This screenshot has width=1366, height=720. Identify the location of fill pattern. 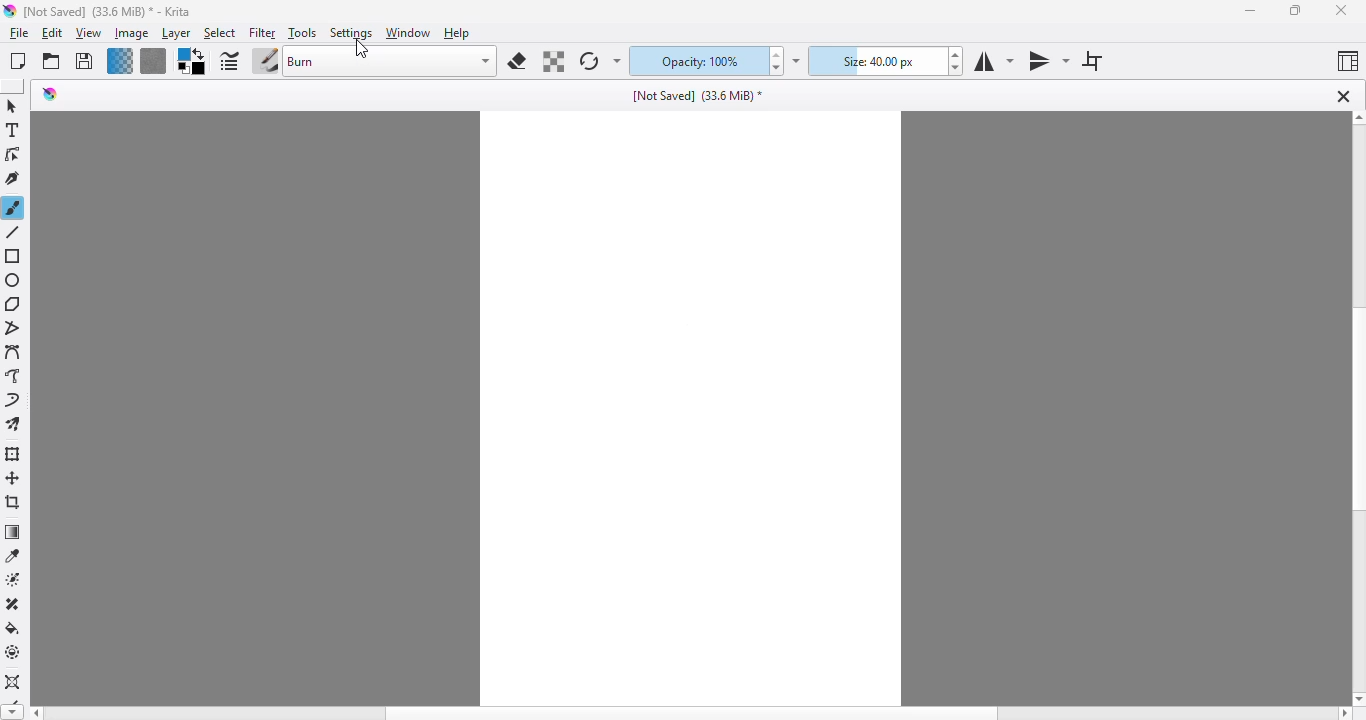
(153, 61).